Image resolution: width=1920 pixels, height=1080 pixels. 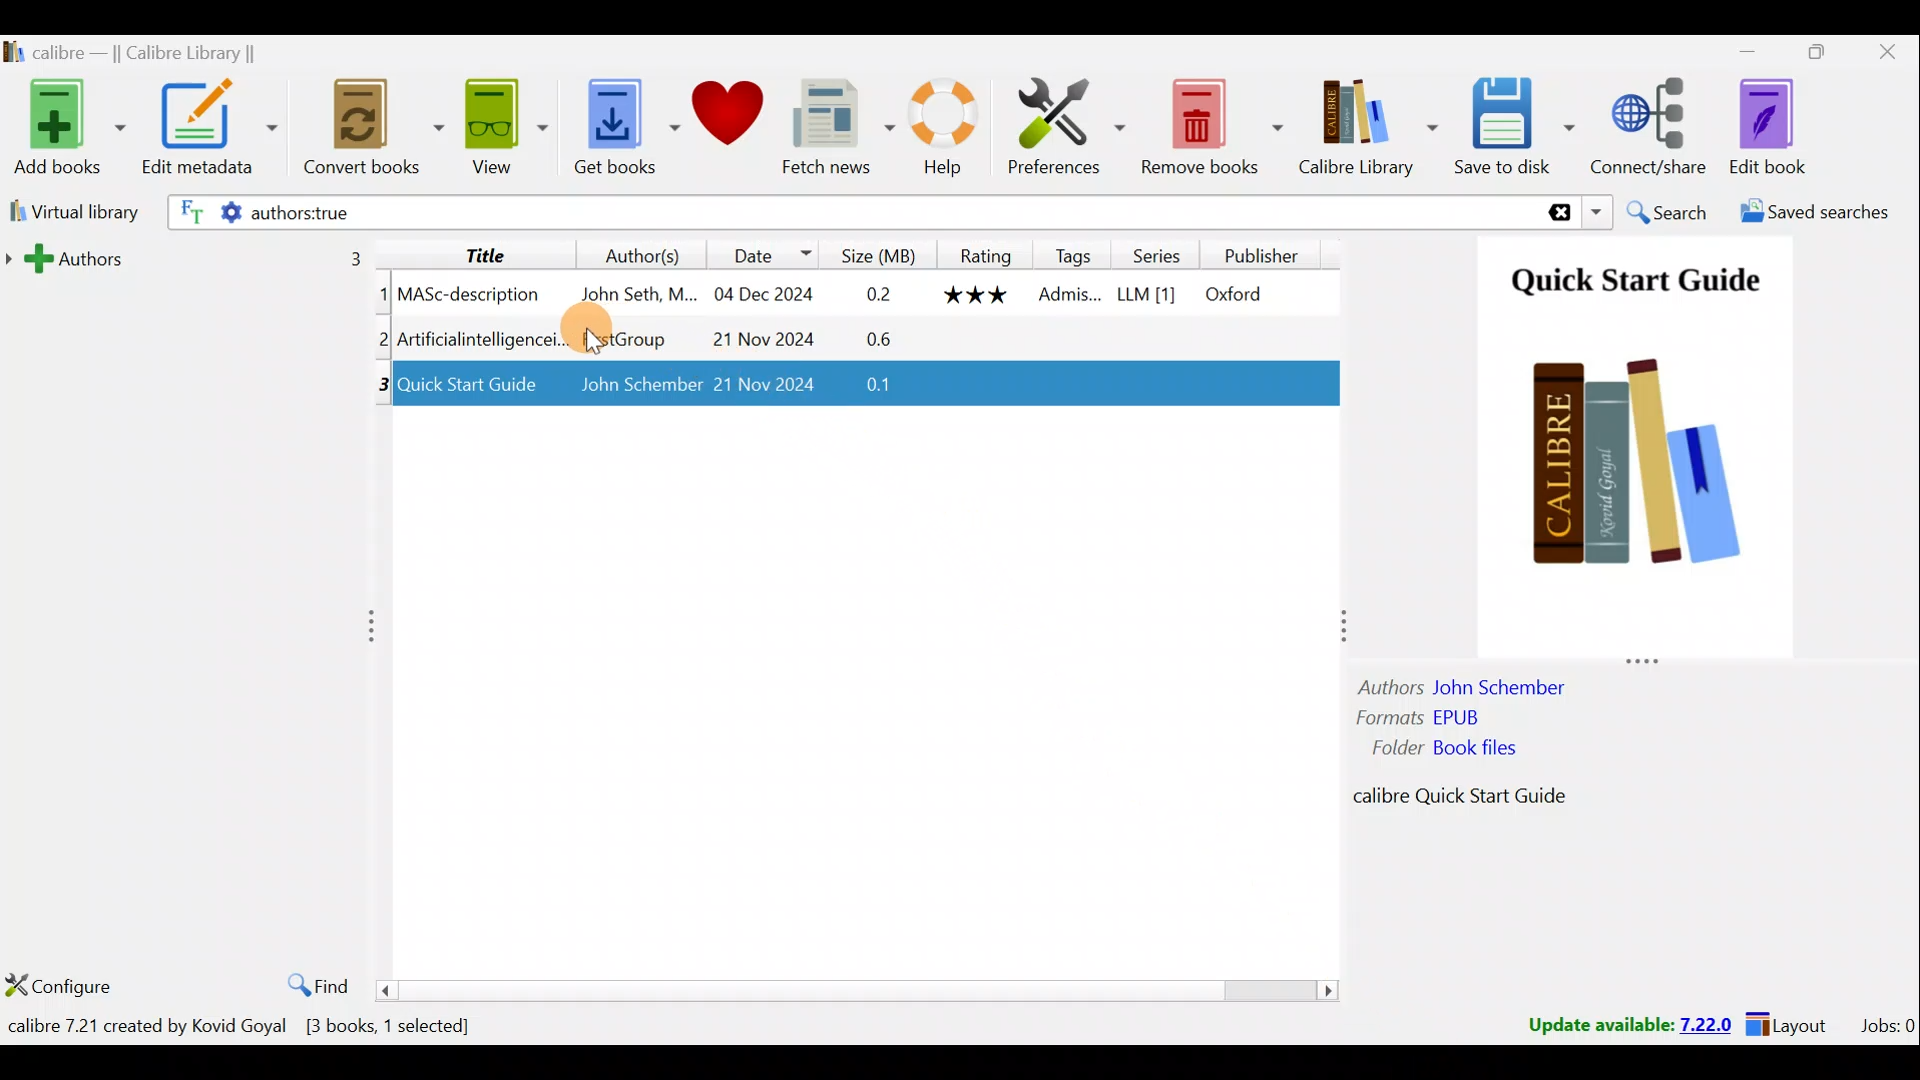 What do you see at coordinates (986, 254) in the screenshot?
I see `Rating` at bounding box center [986, 254].